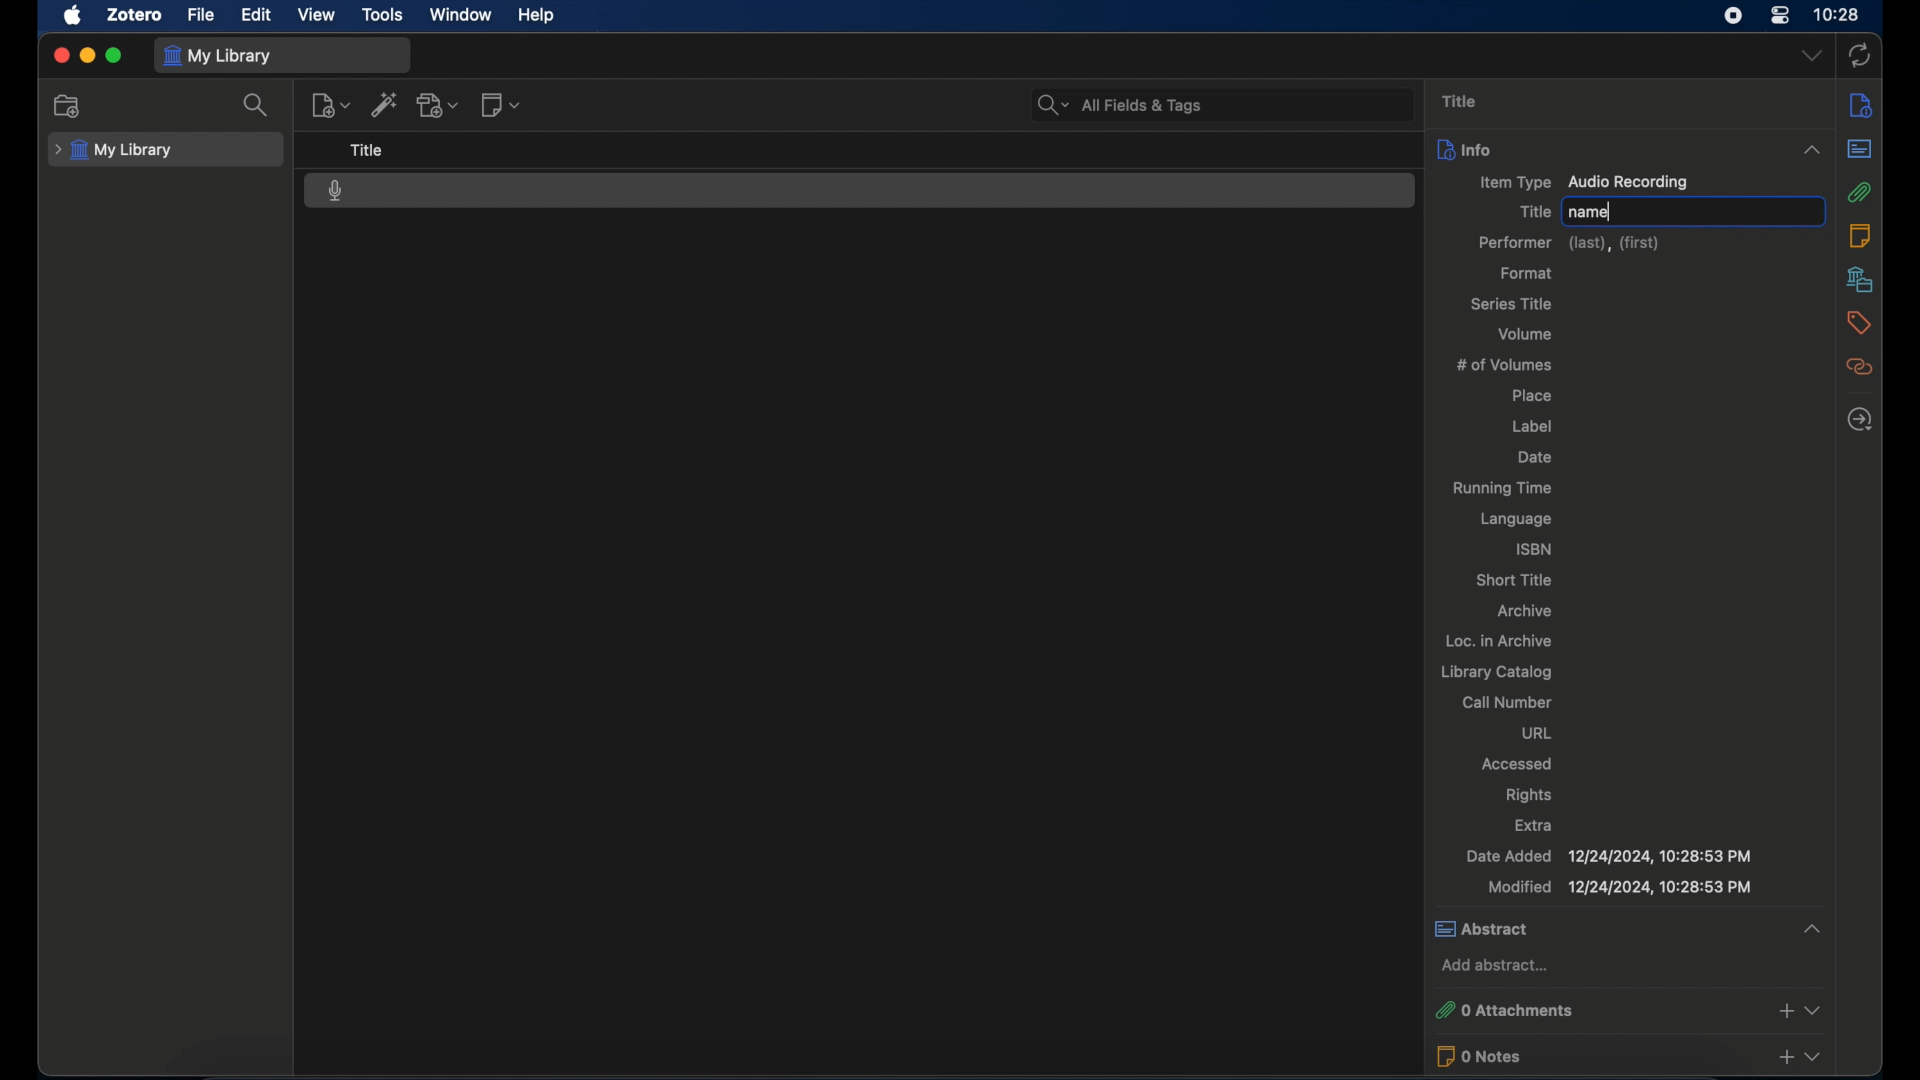  I want to click on new collection, so click(71, 106).